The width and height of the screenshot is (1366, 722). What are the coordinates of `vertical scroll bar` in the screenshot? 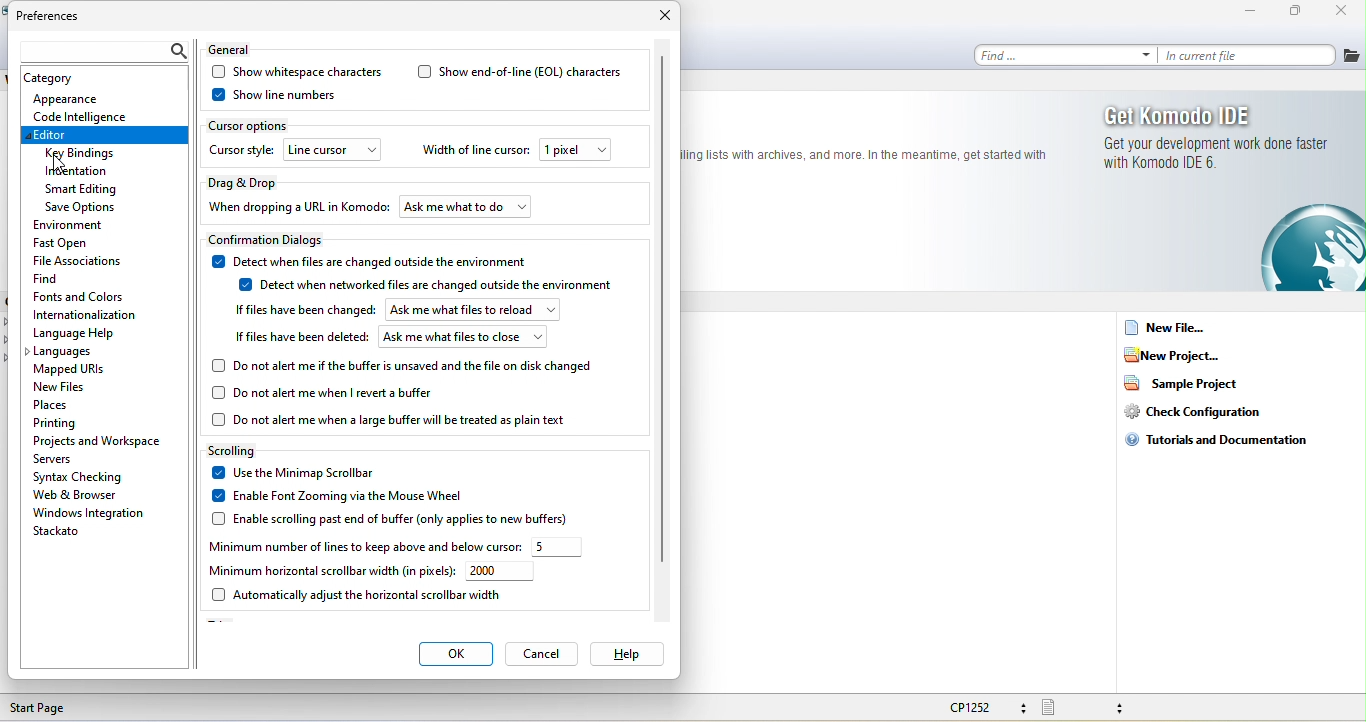 It's located at (662, 306).